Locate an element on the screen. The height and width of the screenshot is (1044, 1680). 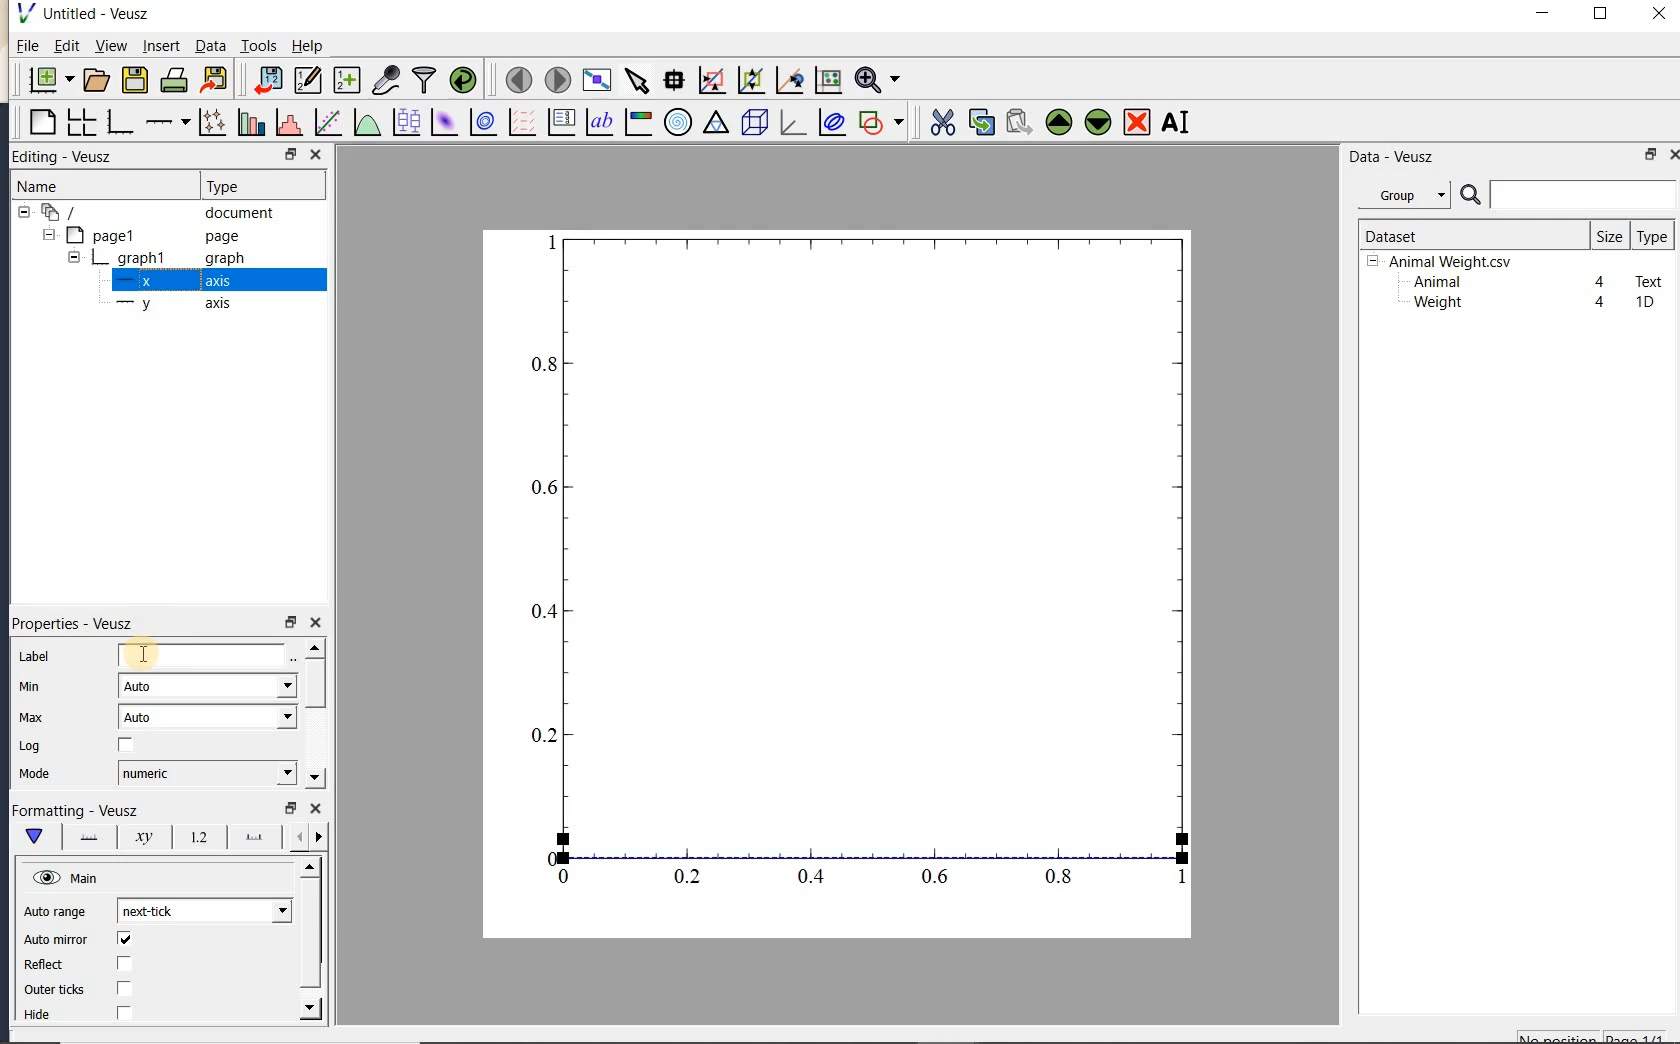
open a document is located at coordinates (94, 80).